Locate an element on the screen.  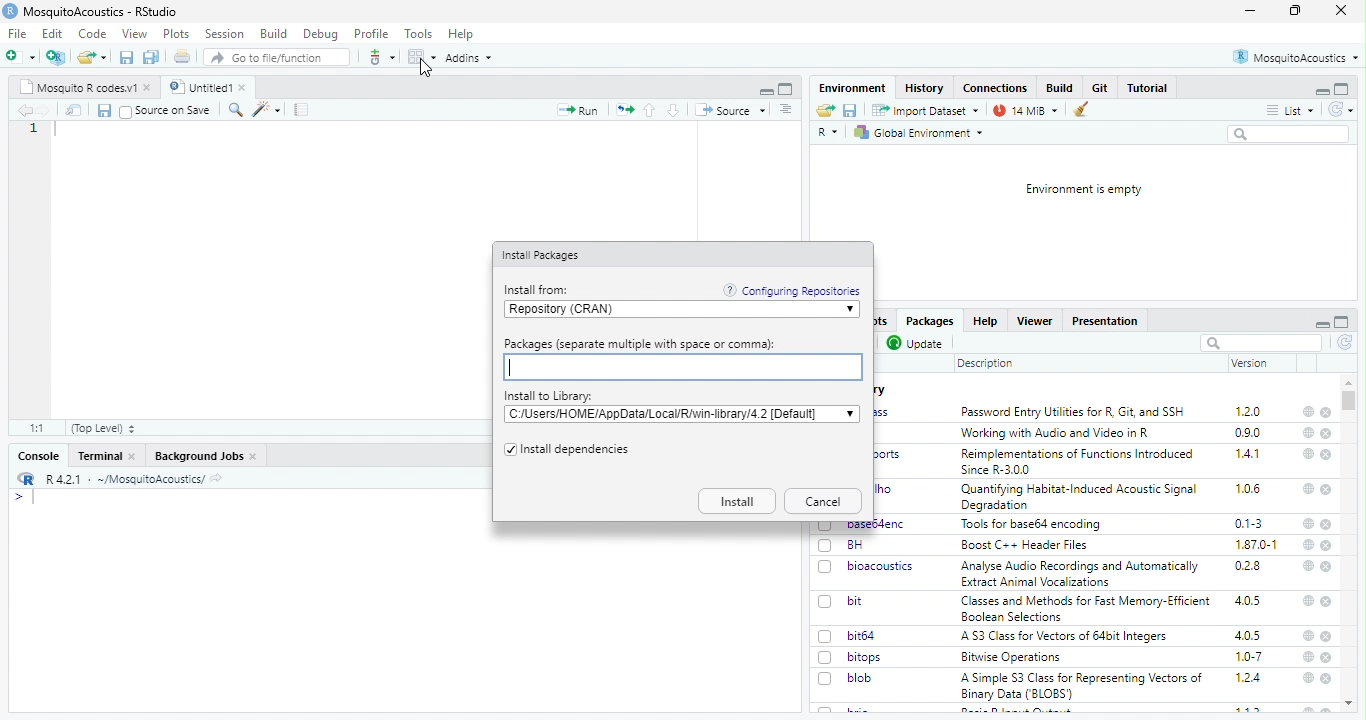
print is located at coordinates (183, 56).